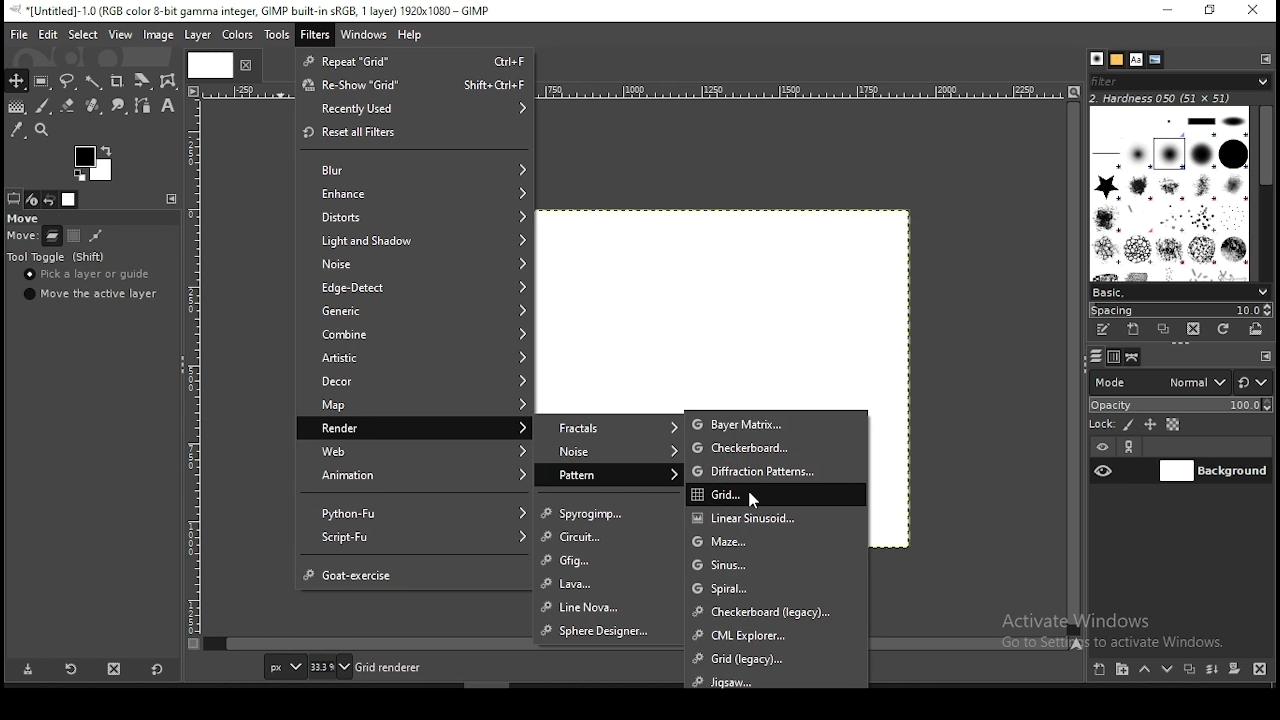  Describe the element at coordinates (611, 605) in the screenshot. I see `line nova` at that location.